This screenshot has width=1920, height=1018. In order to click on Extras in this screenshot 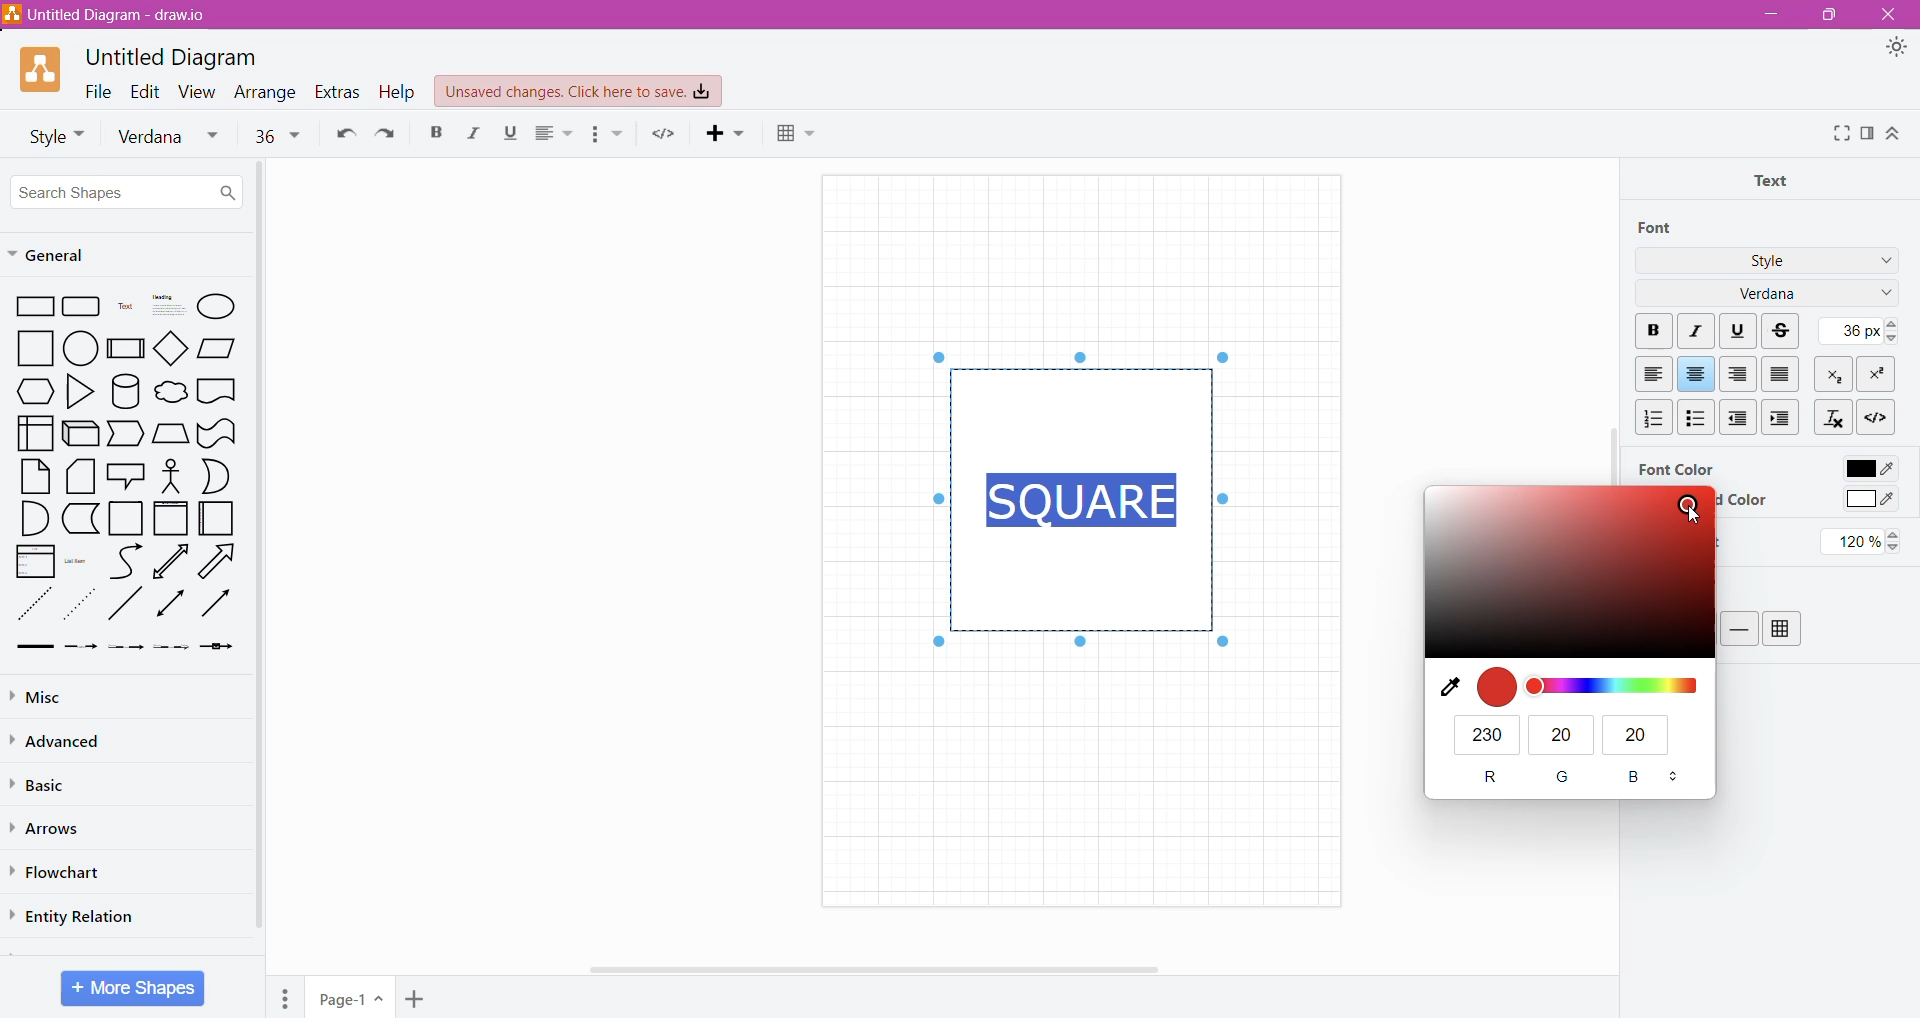, I will do `click(337, 92)`.